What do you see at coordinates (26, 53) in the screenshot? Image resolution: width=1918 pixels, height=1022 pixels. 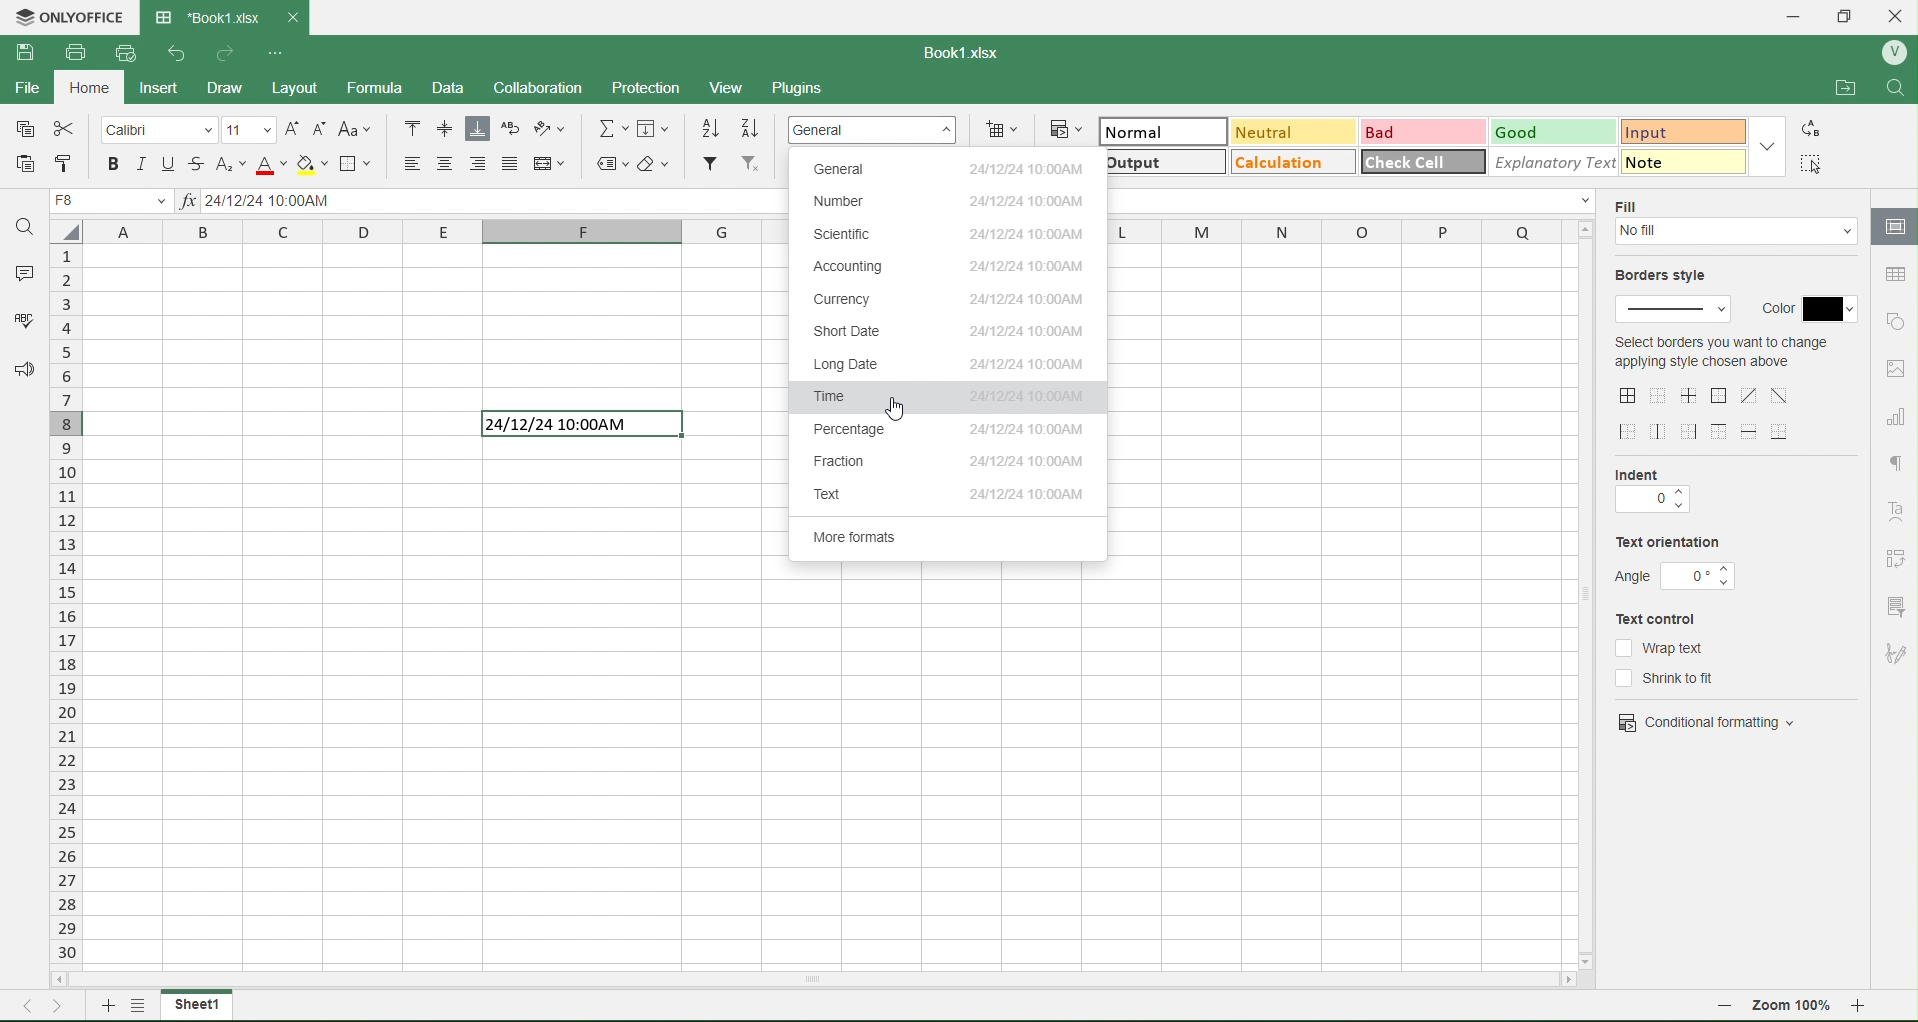 I see `Save` at bounding box center [26, 53].